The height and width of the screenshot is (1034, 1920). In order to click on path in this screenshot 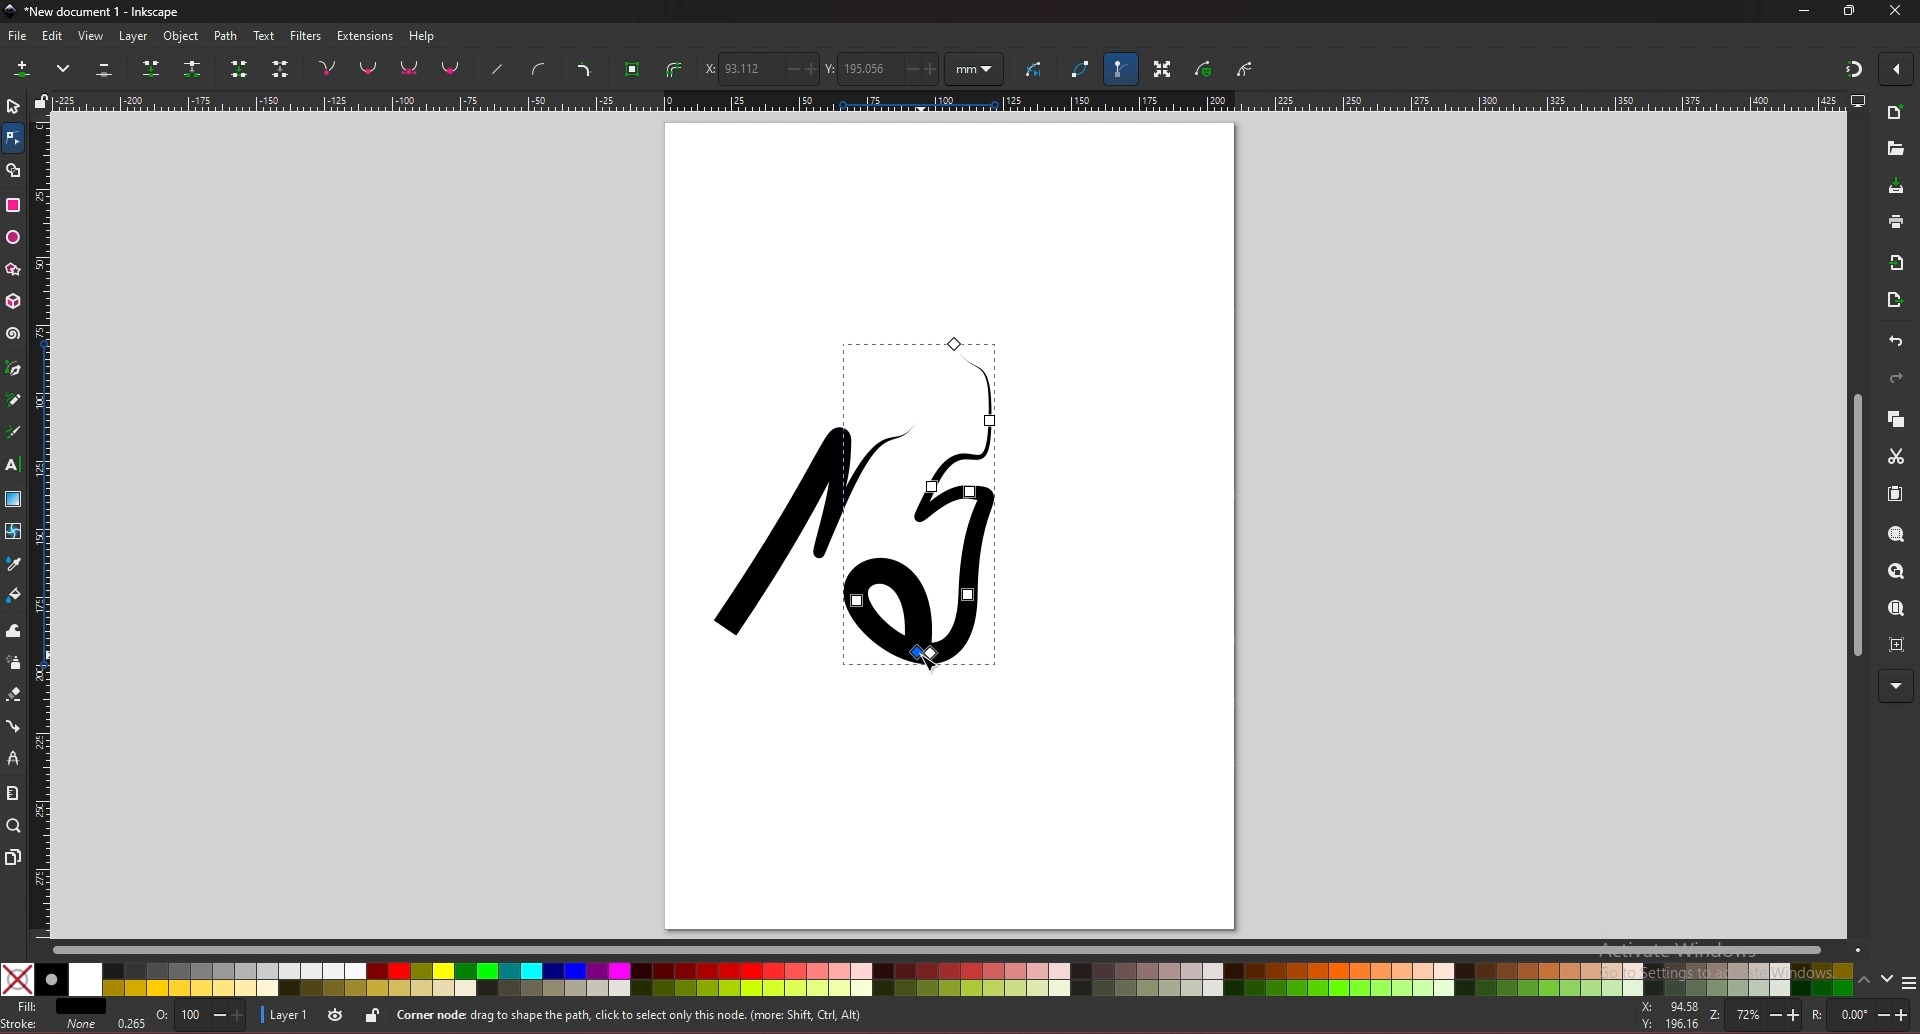, I will do `click(227, 37)`.